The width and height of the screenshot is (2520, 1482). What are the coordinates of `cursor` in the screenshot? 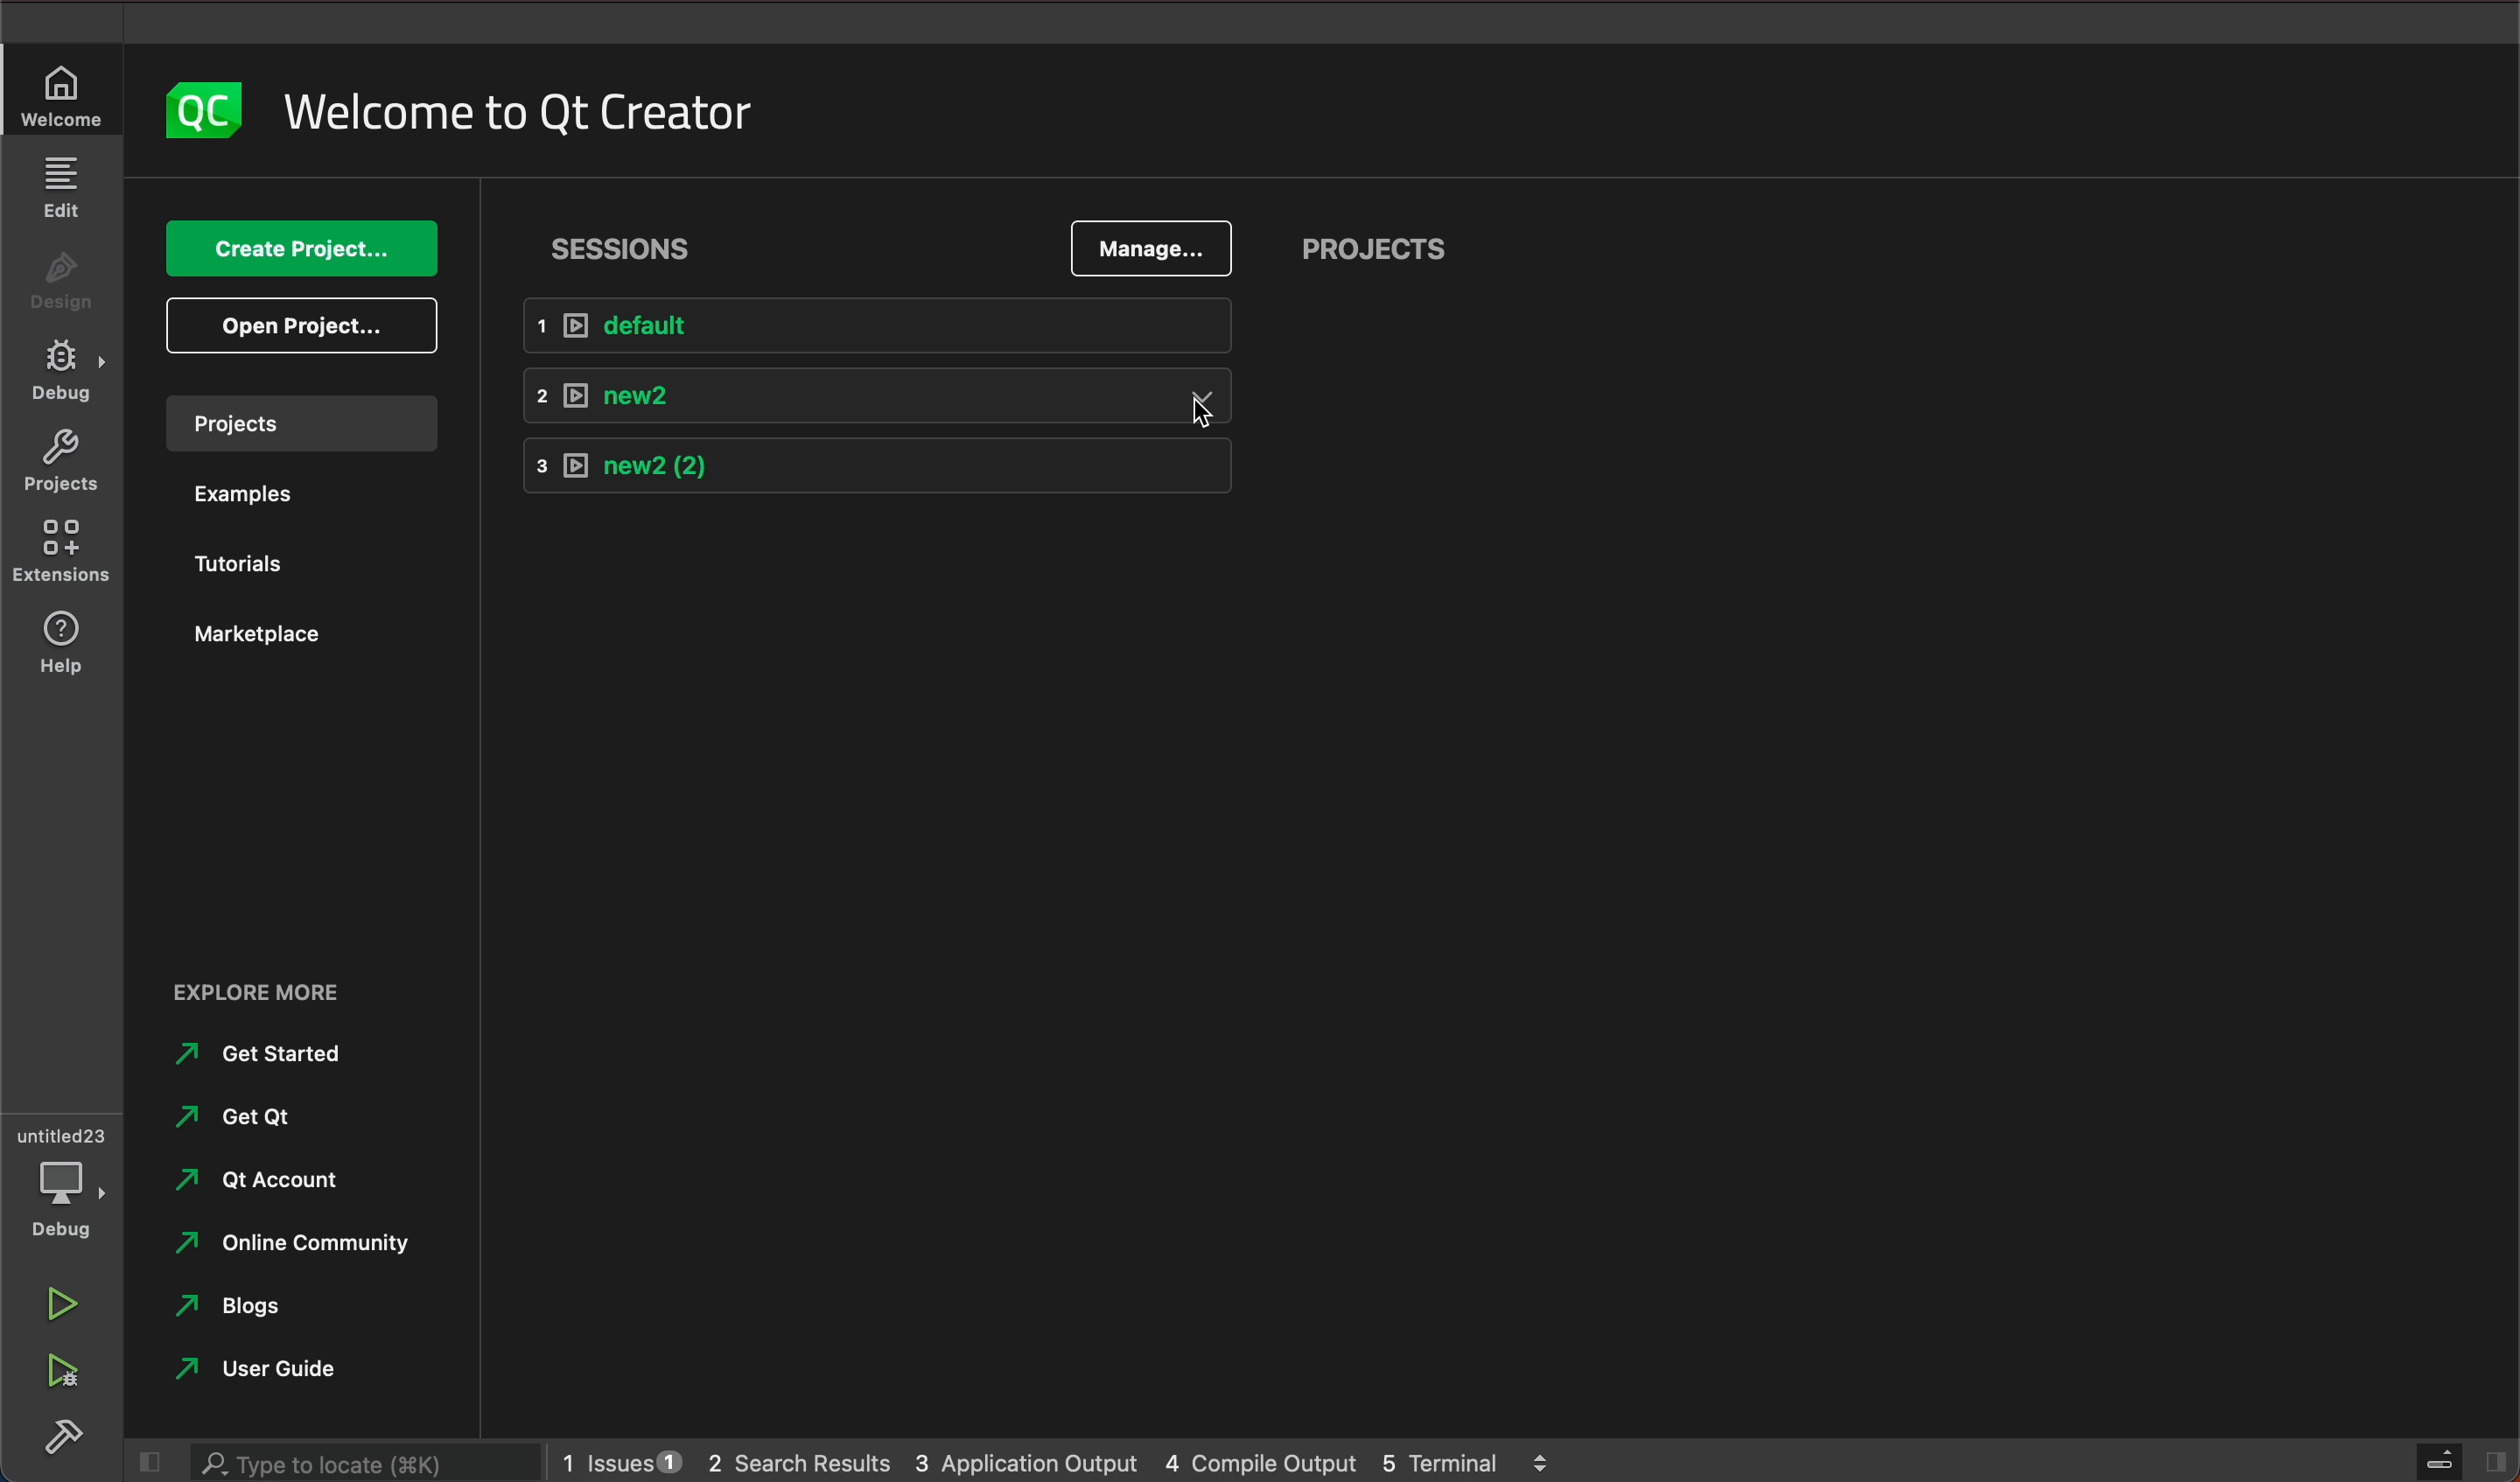 It's located at (1208, 417).